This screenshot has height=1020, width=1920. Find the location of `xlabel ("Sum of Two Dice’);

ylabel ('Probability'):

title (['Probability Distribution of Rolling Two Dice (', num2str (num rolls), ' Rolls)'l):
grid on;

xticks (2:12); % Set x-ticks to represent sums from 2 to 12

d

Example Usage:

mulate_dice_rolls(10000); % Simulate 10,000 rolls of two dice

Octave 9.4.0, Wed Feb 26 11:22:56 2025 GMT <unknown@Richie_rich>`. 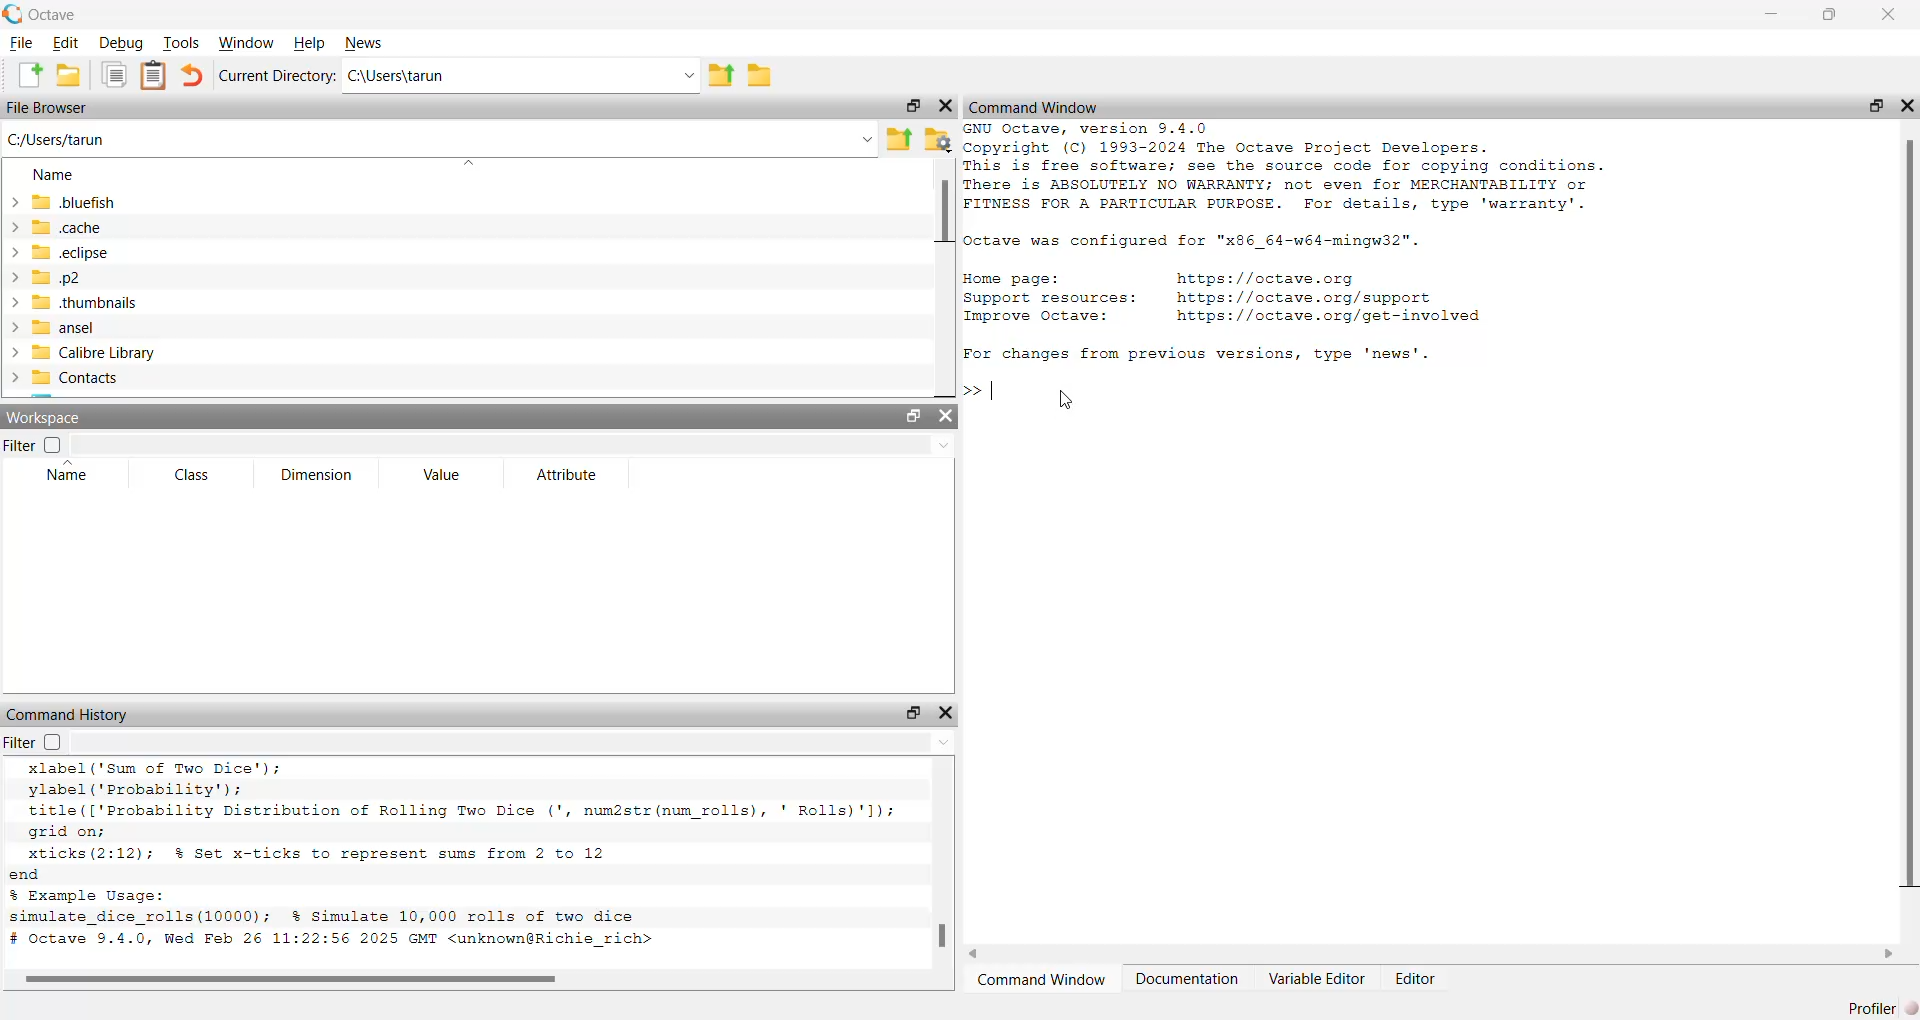

xlabel ("Sum of Two Dice’);

ylabel ('Probability'):

title (['Probability Distribution of Rolling Two Dice (', num2str (num rolls), ' Rolls)'l):
grid on;

xticks (2:12); % Set x-ticks to represent sums from 2 to 12

d

Example Usage:

mulate_dice_rolls(10000); % Simulate 10,000 rolls of two dice

Octave 9.4.0, Wed Feb 26 11:22:56 2025 GMT <unknown@Richie_rich> is located at coordinates (454, 860).